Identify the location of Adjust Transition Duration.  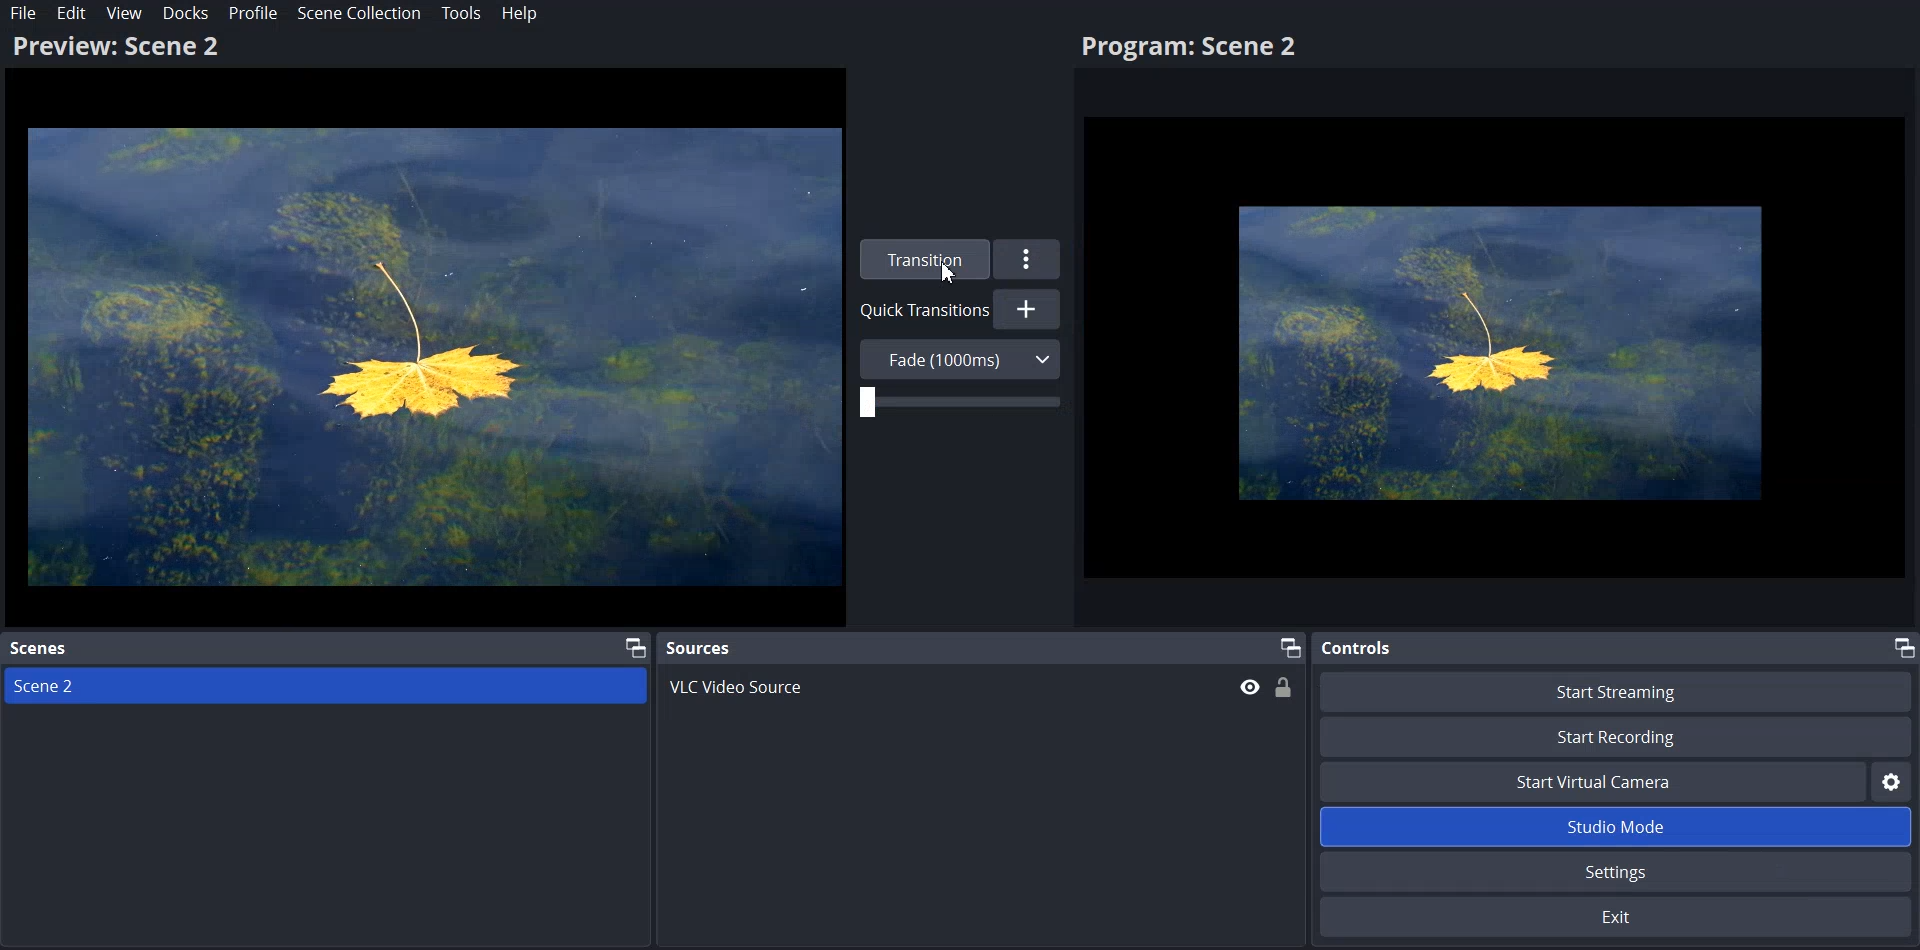
(960, 401).